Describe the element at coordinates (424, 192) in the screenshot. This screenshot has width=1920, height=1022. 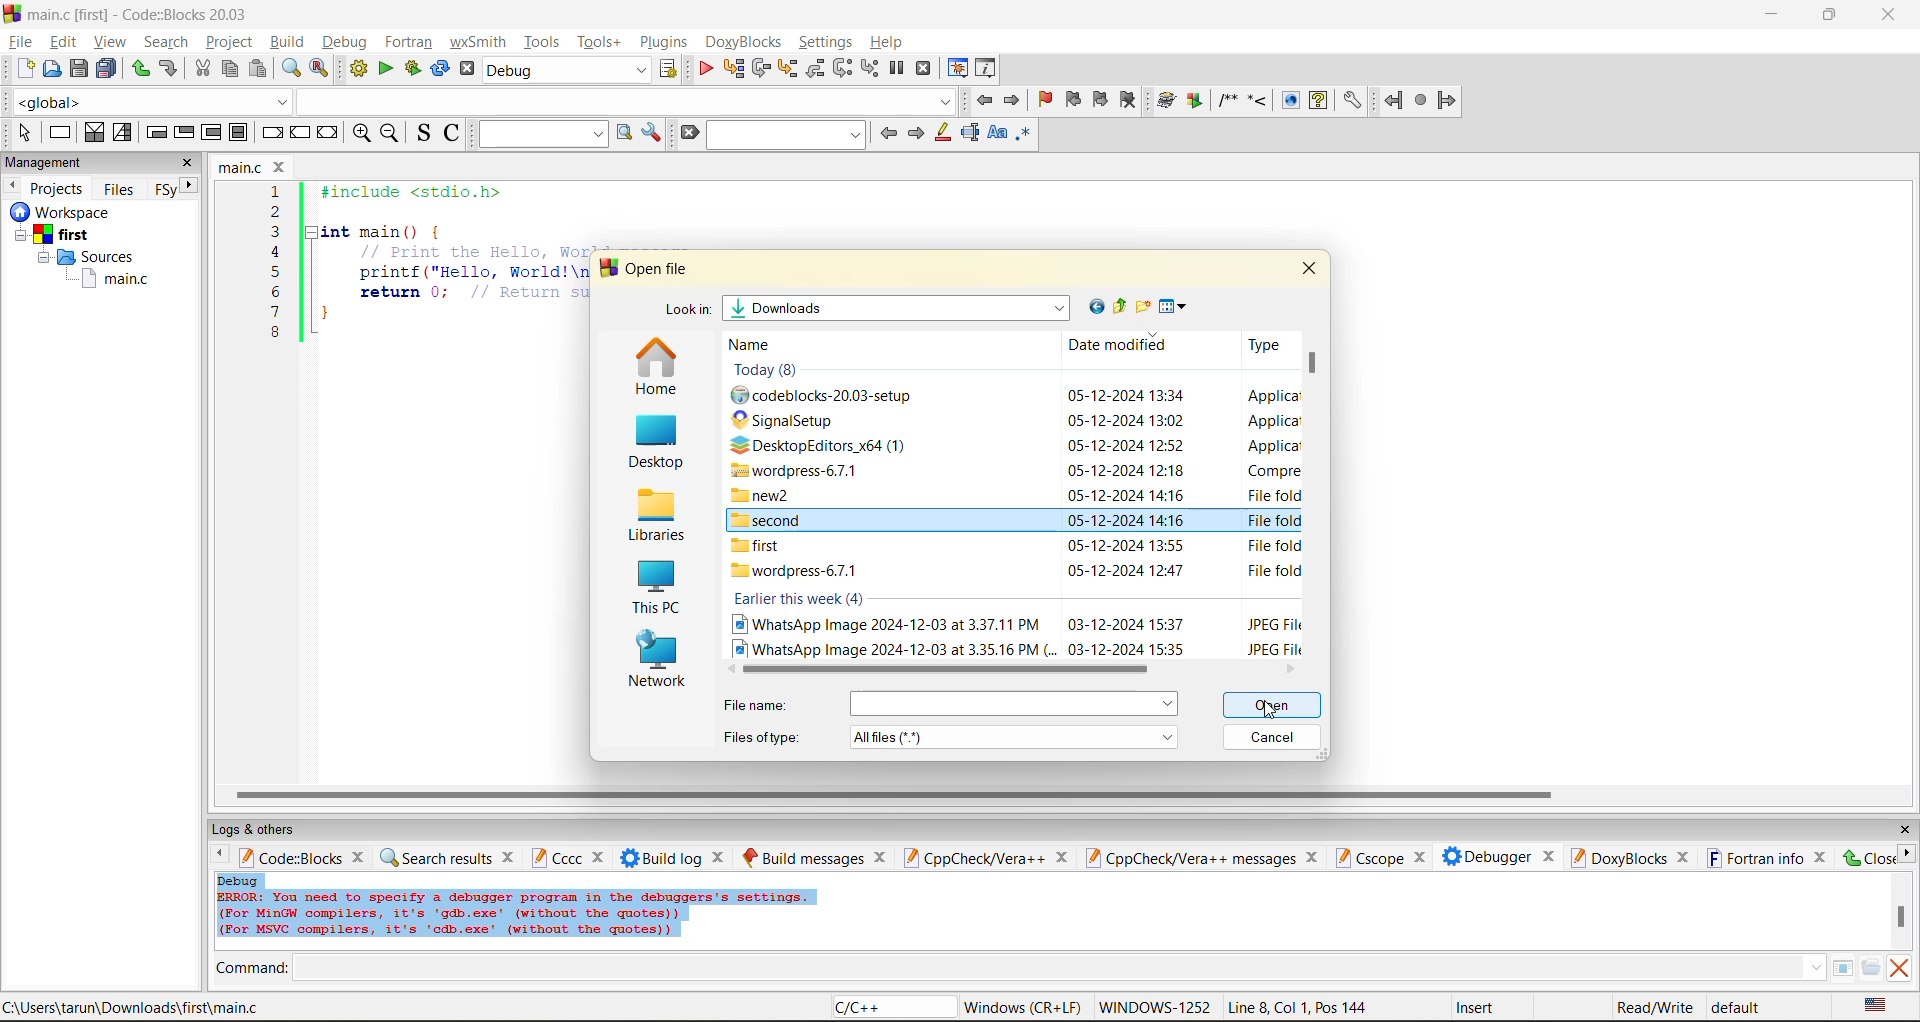
I see `#include <stdio.h>` at that location.